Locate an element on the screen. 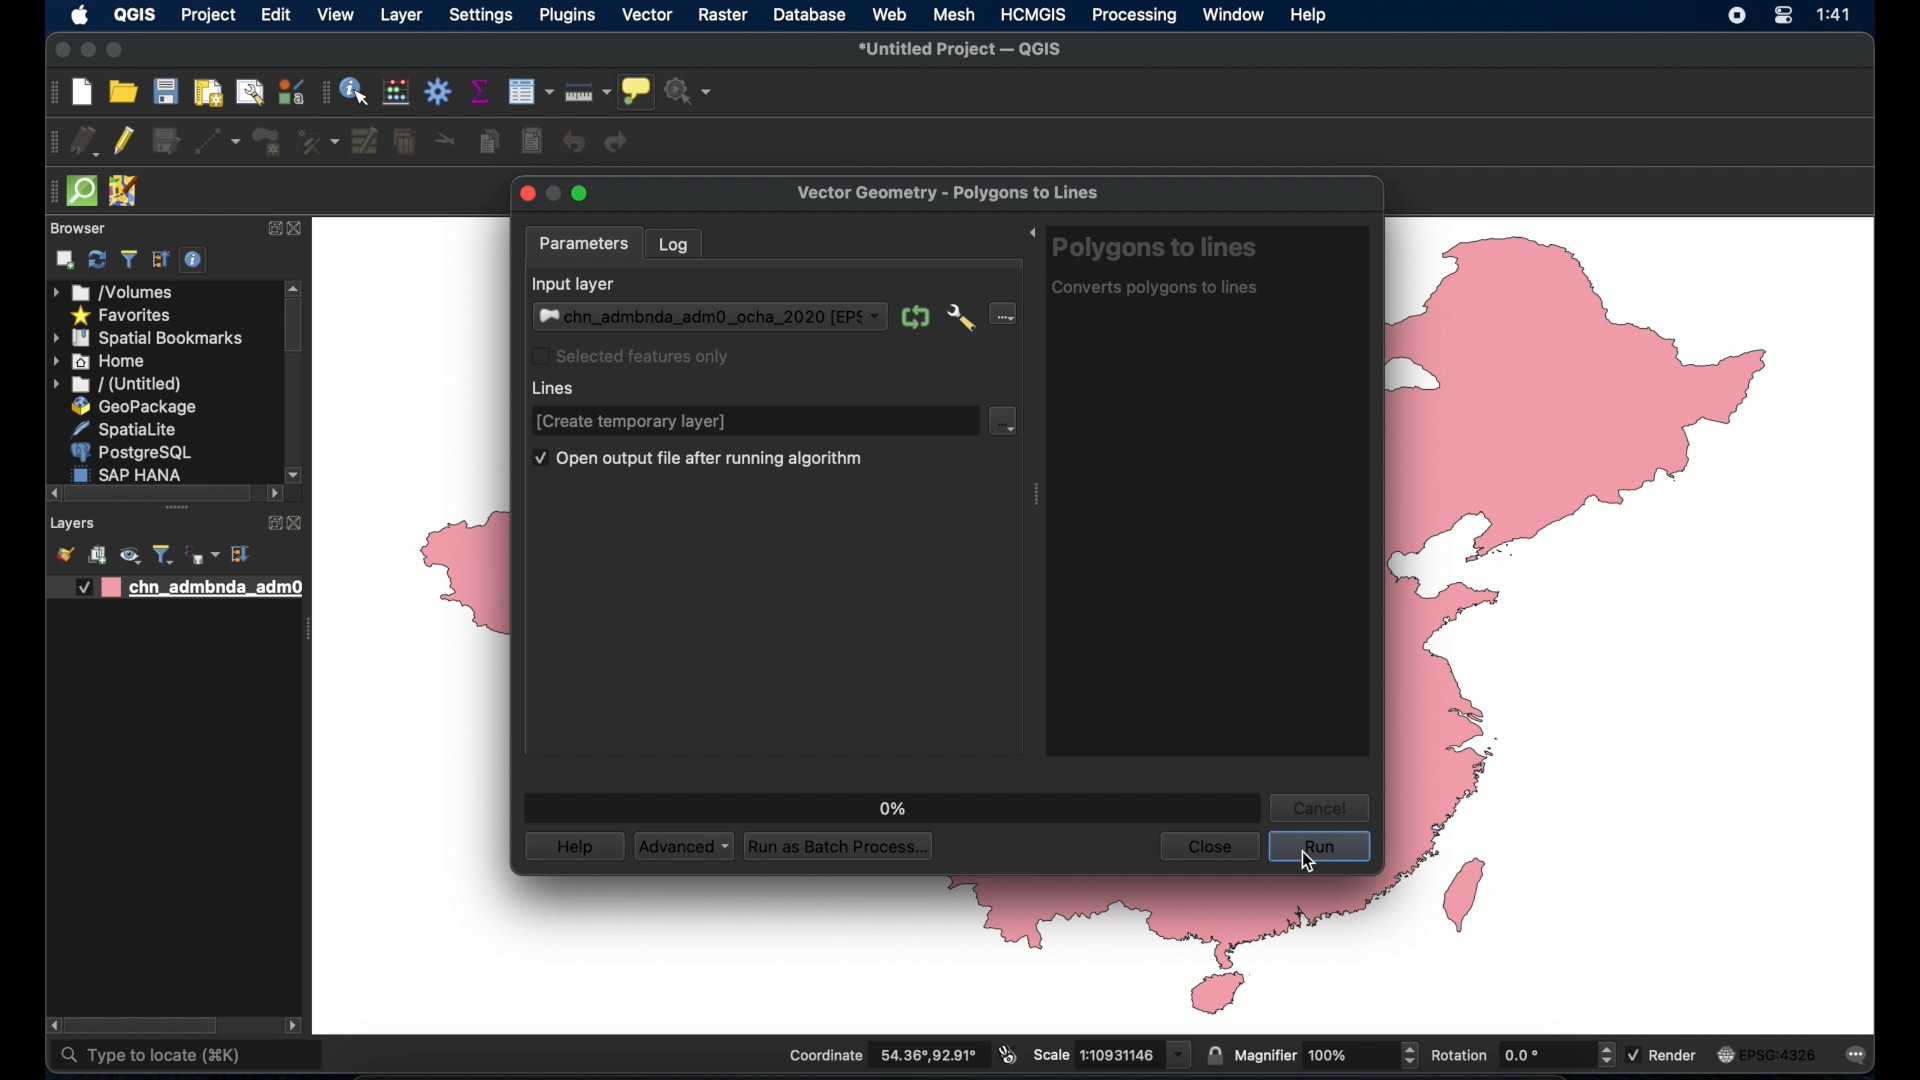 This screenshot has height=1080, width=1920. window is located at coordinates (1233, 14).